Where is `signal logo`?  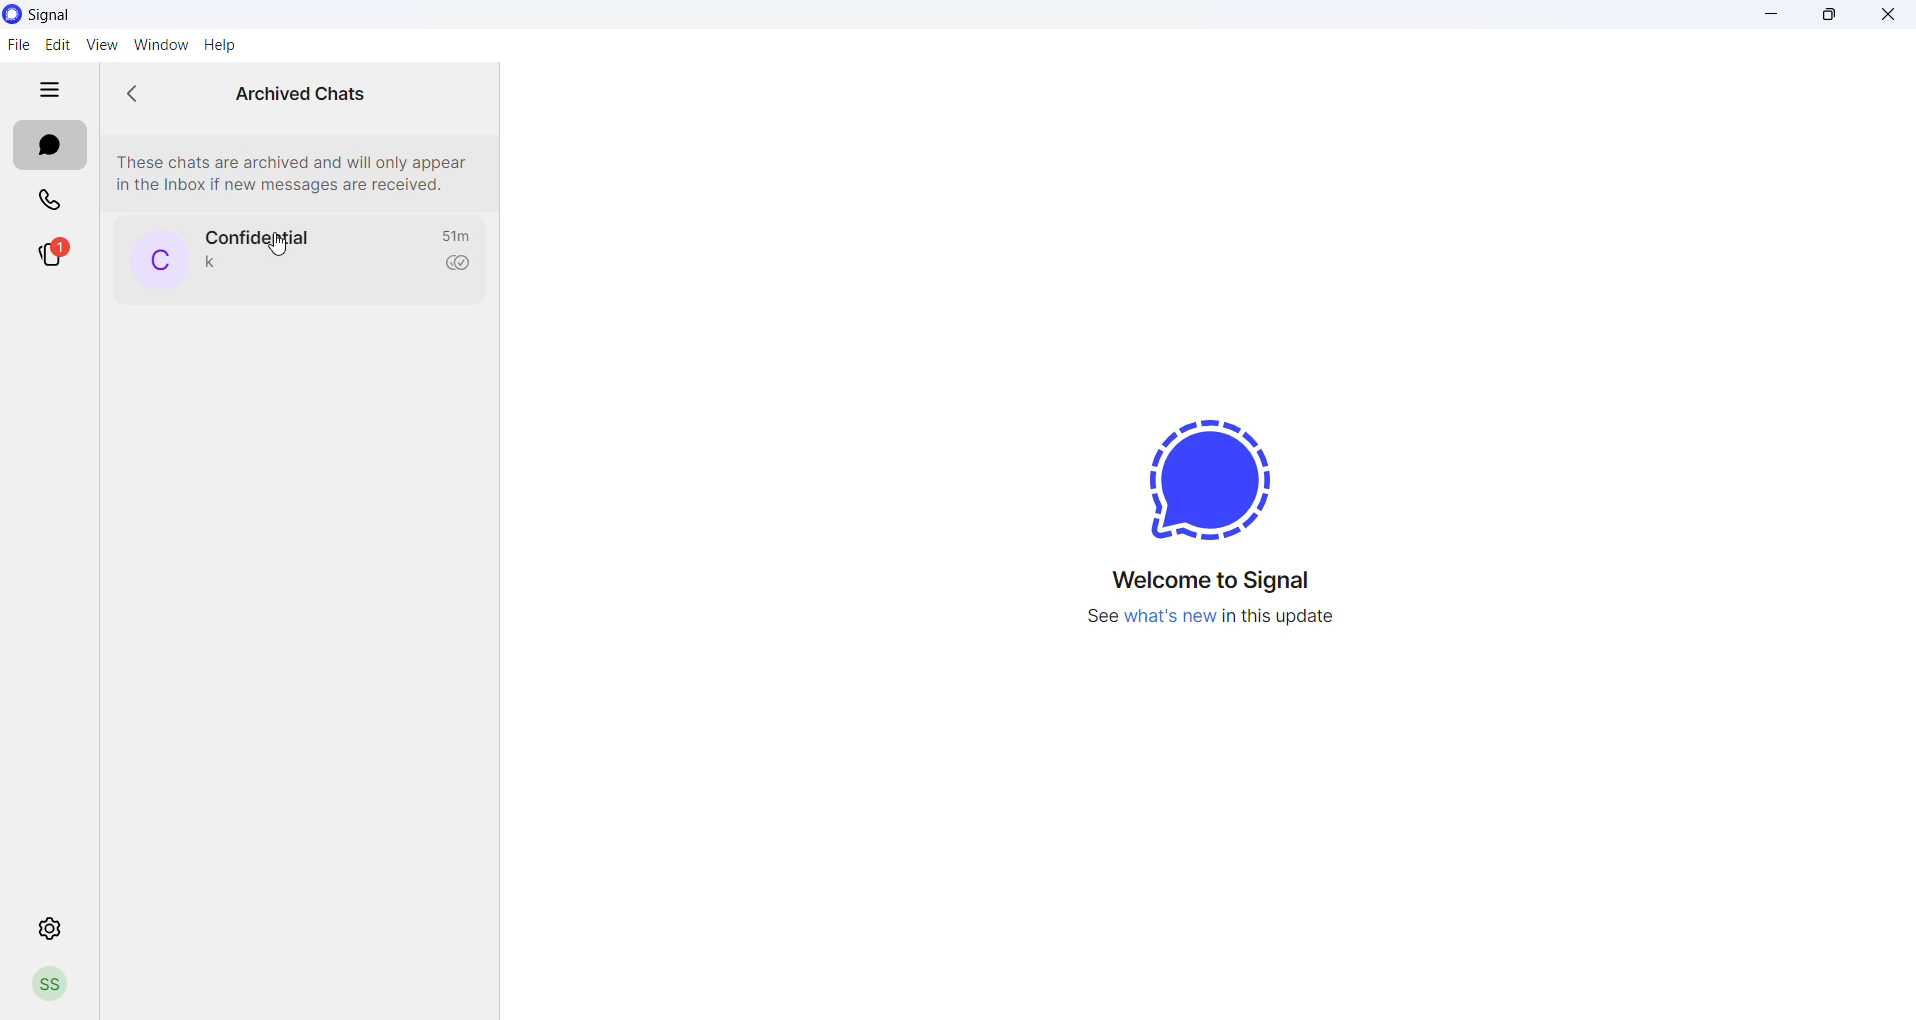 signal logo is located at coordinates (1219, 475).